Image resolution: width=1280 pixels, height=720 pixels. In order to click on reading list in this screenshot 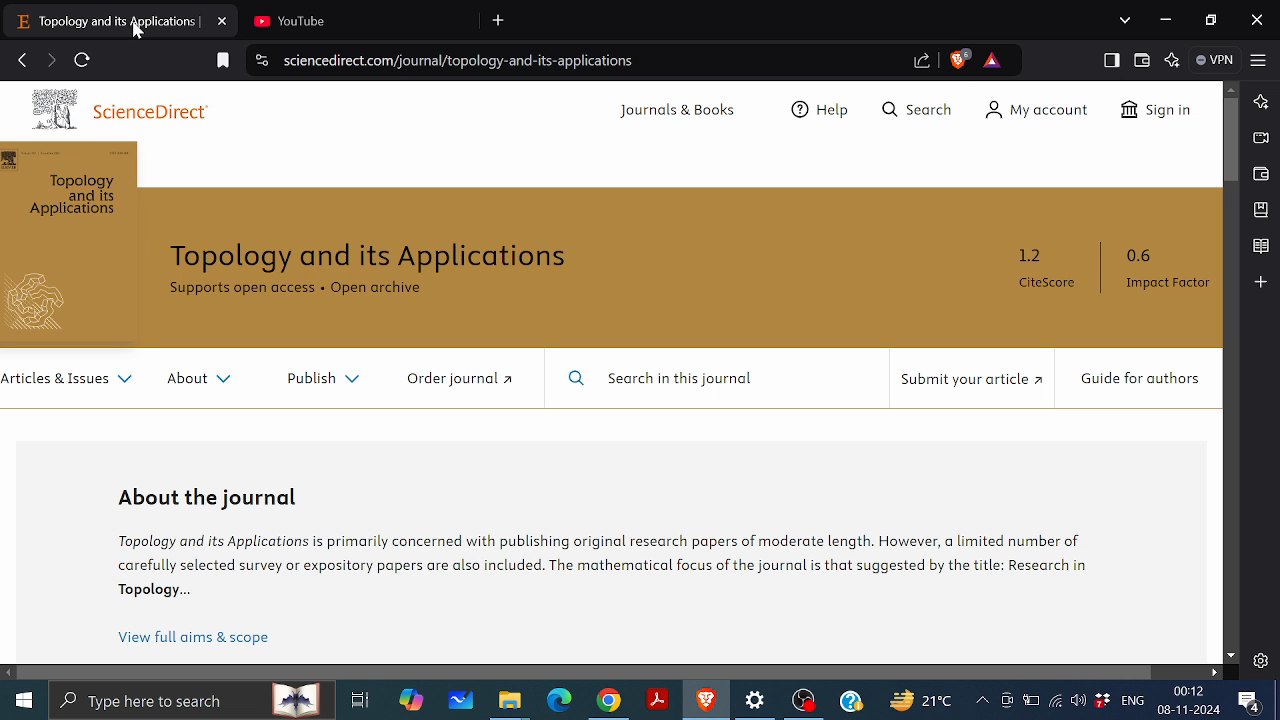, I will do `click(1261, 247)`.